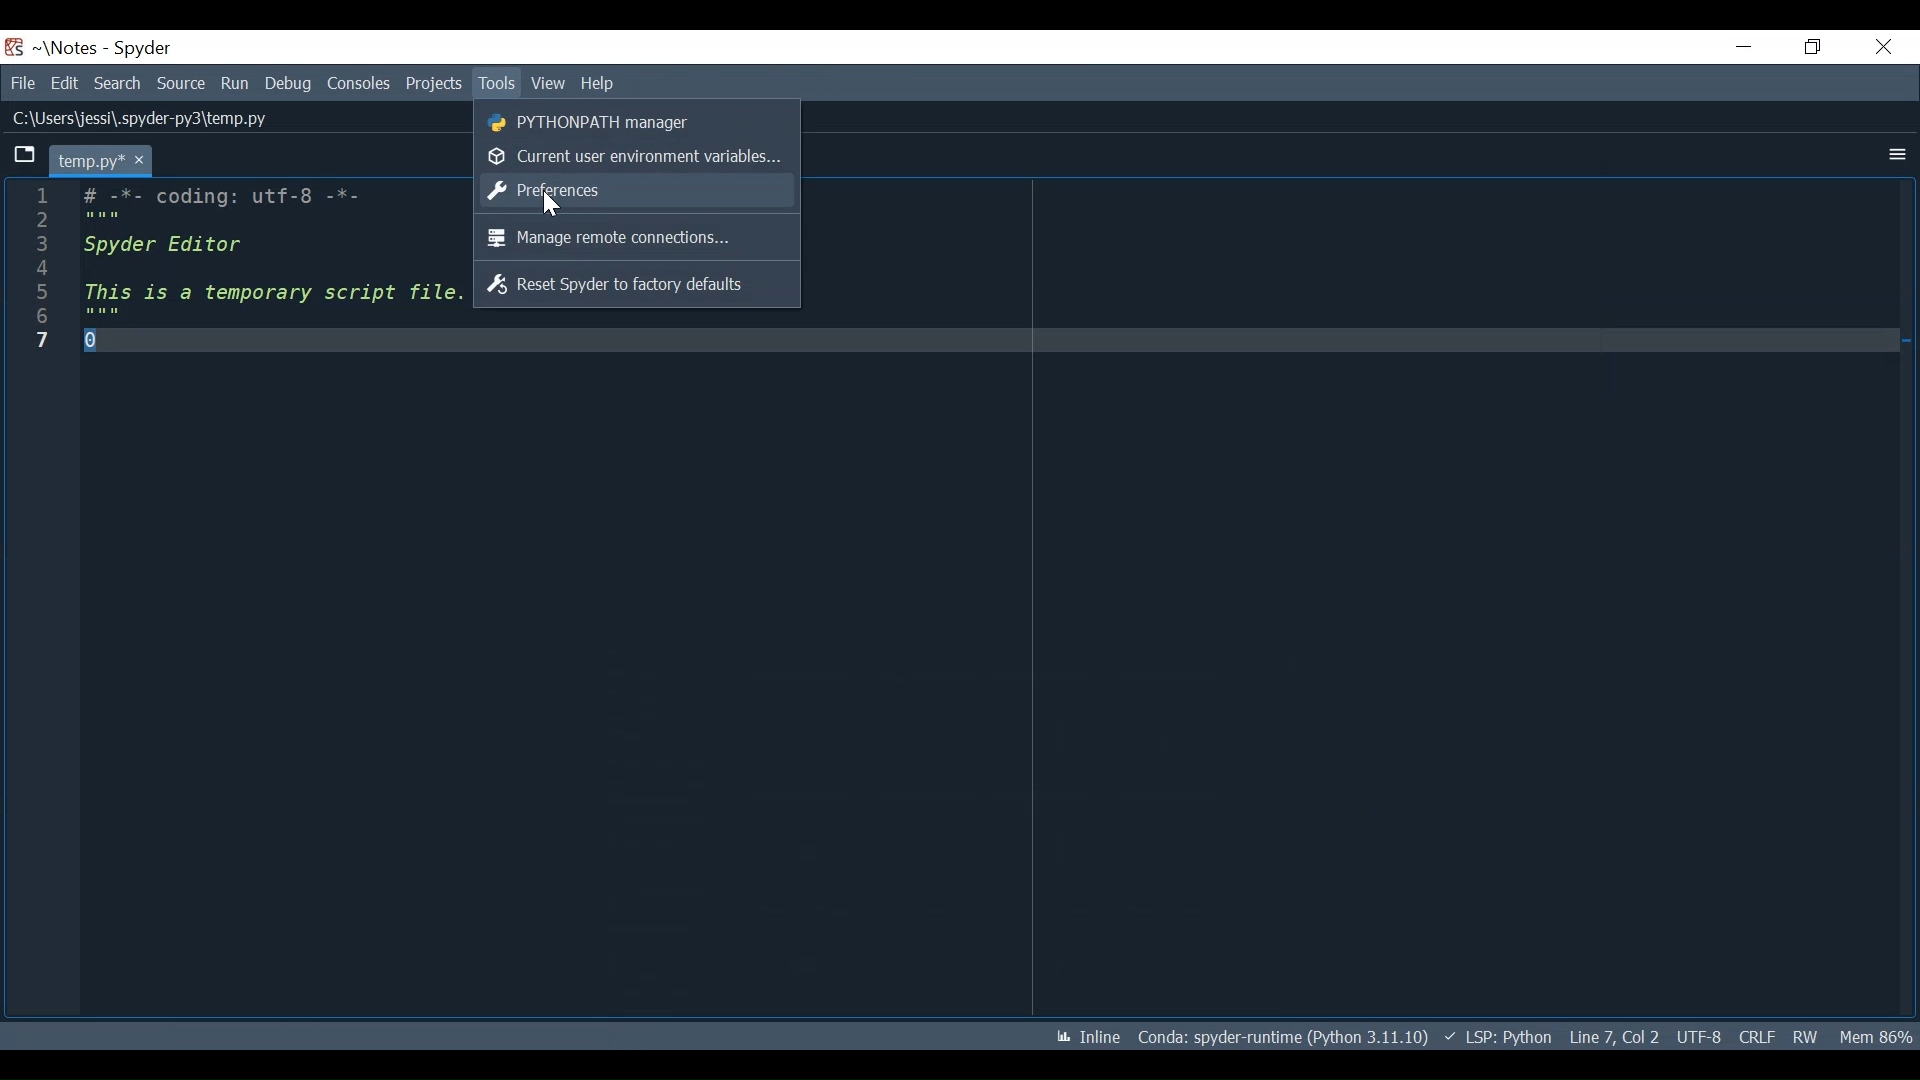  Describe the element at coordinates (623, 288) in the screenshot. I see `Reset Spyder to factory Defaults` at that location.